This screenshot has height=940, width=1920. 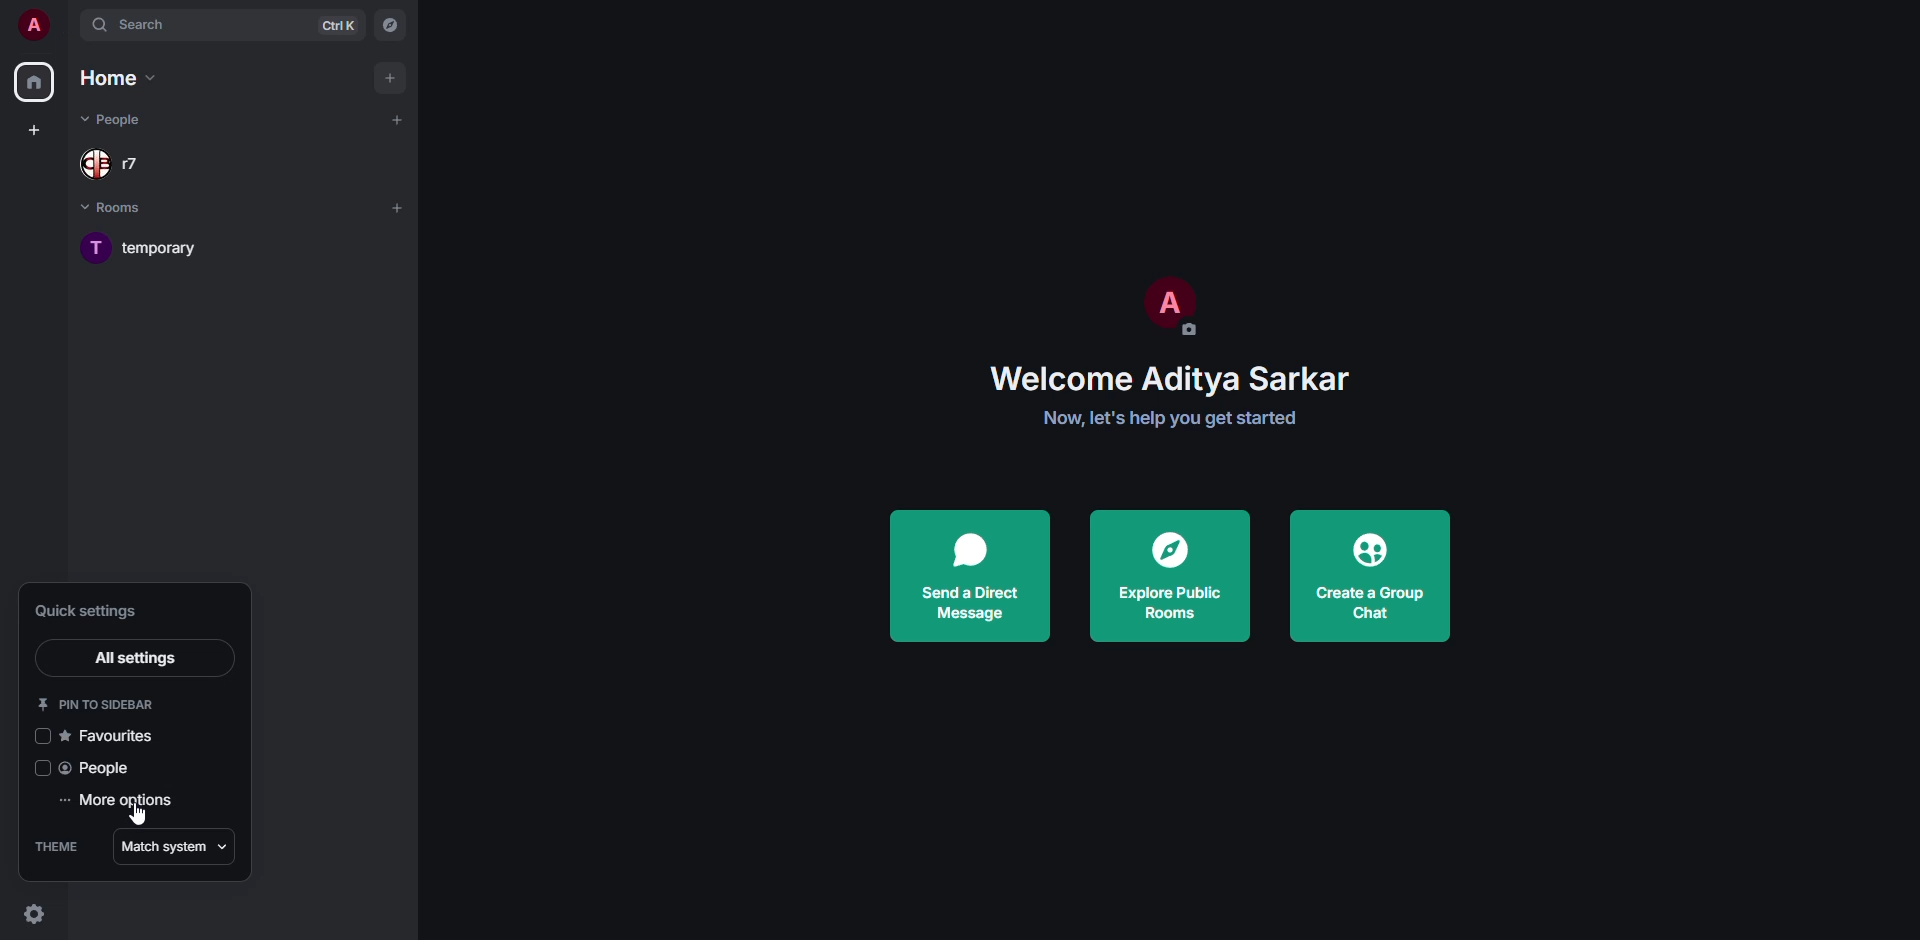 I want to click on navigator, so click(x=388, y=25).